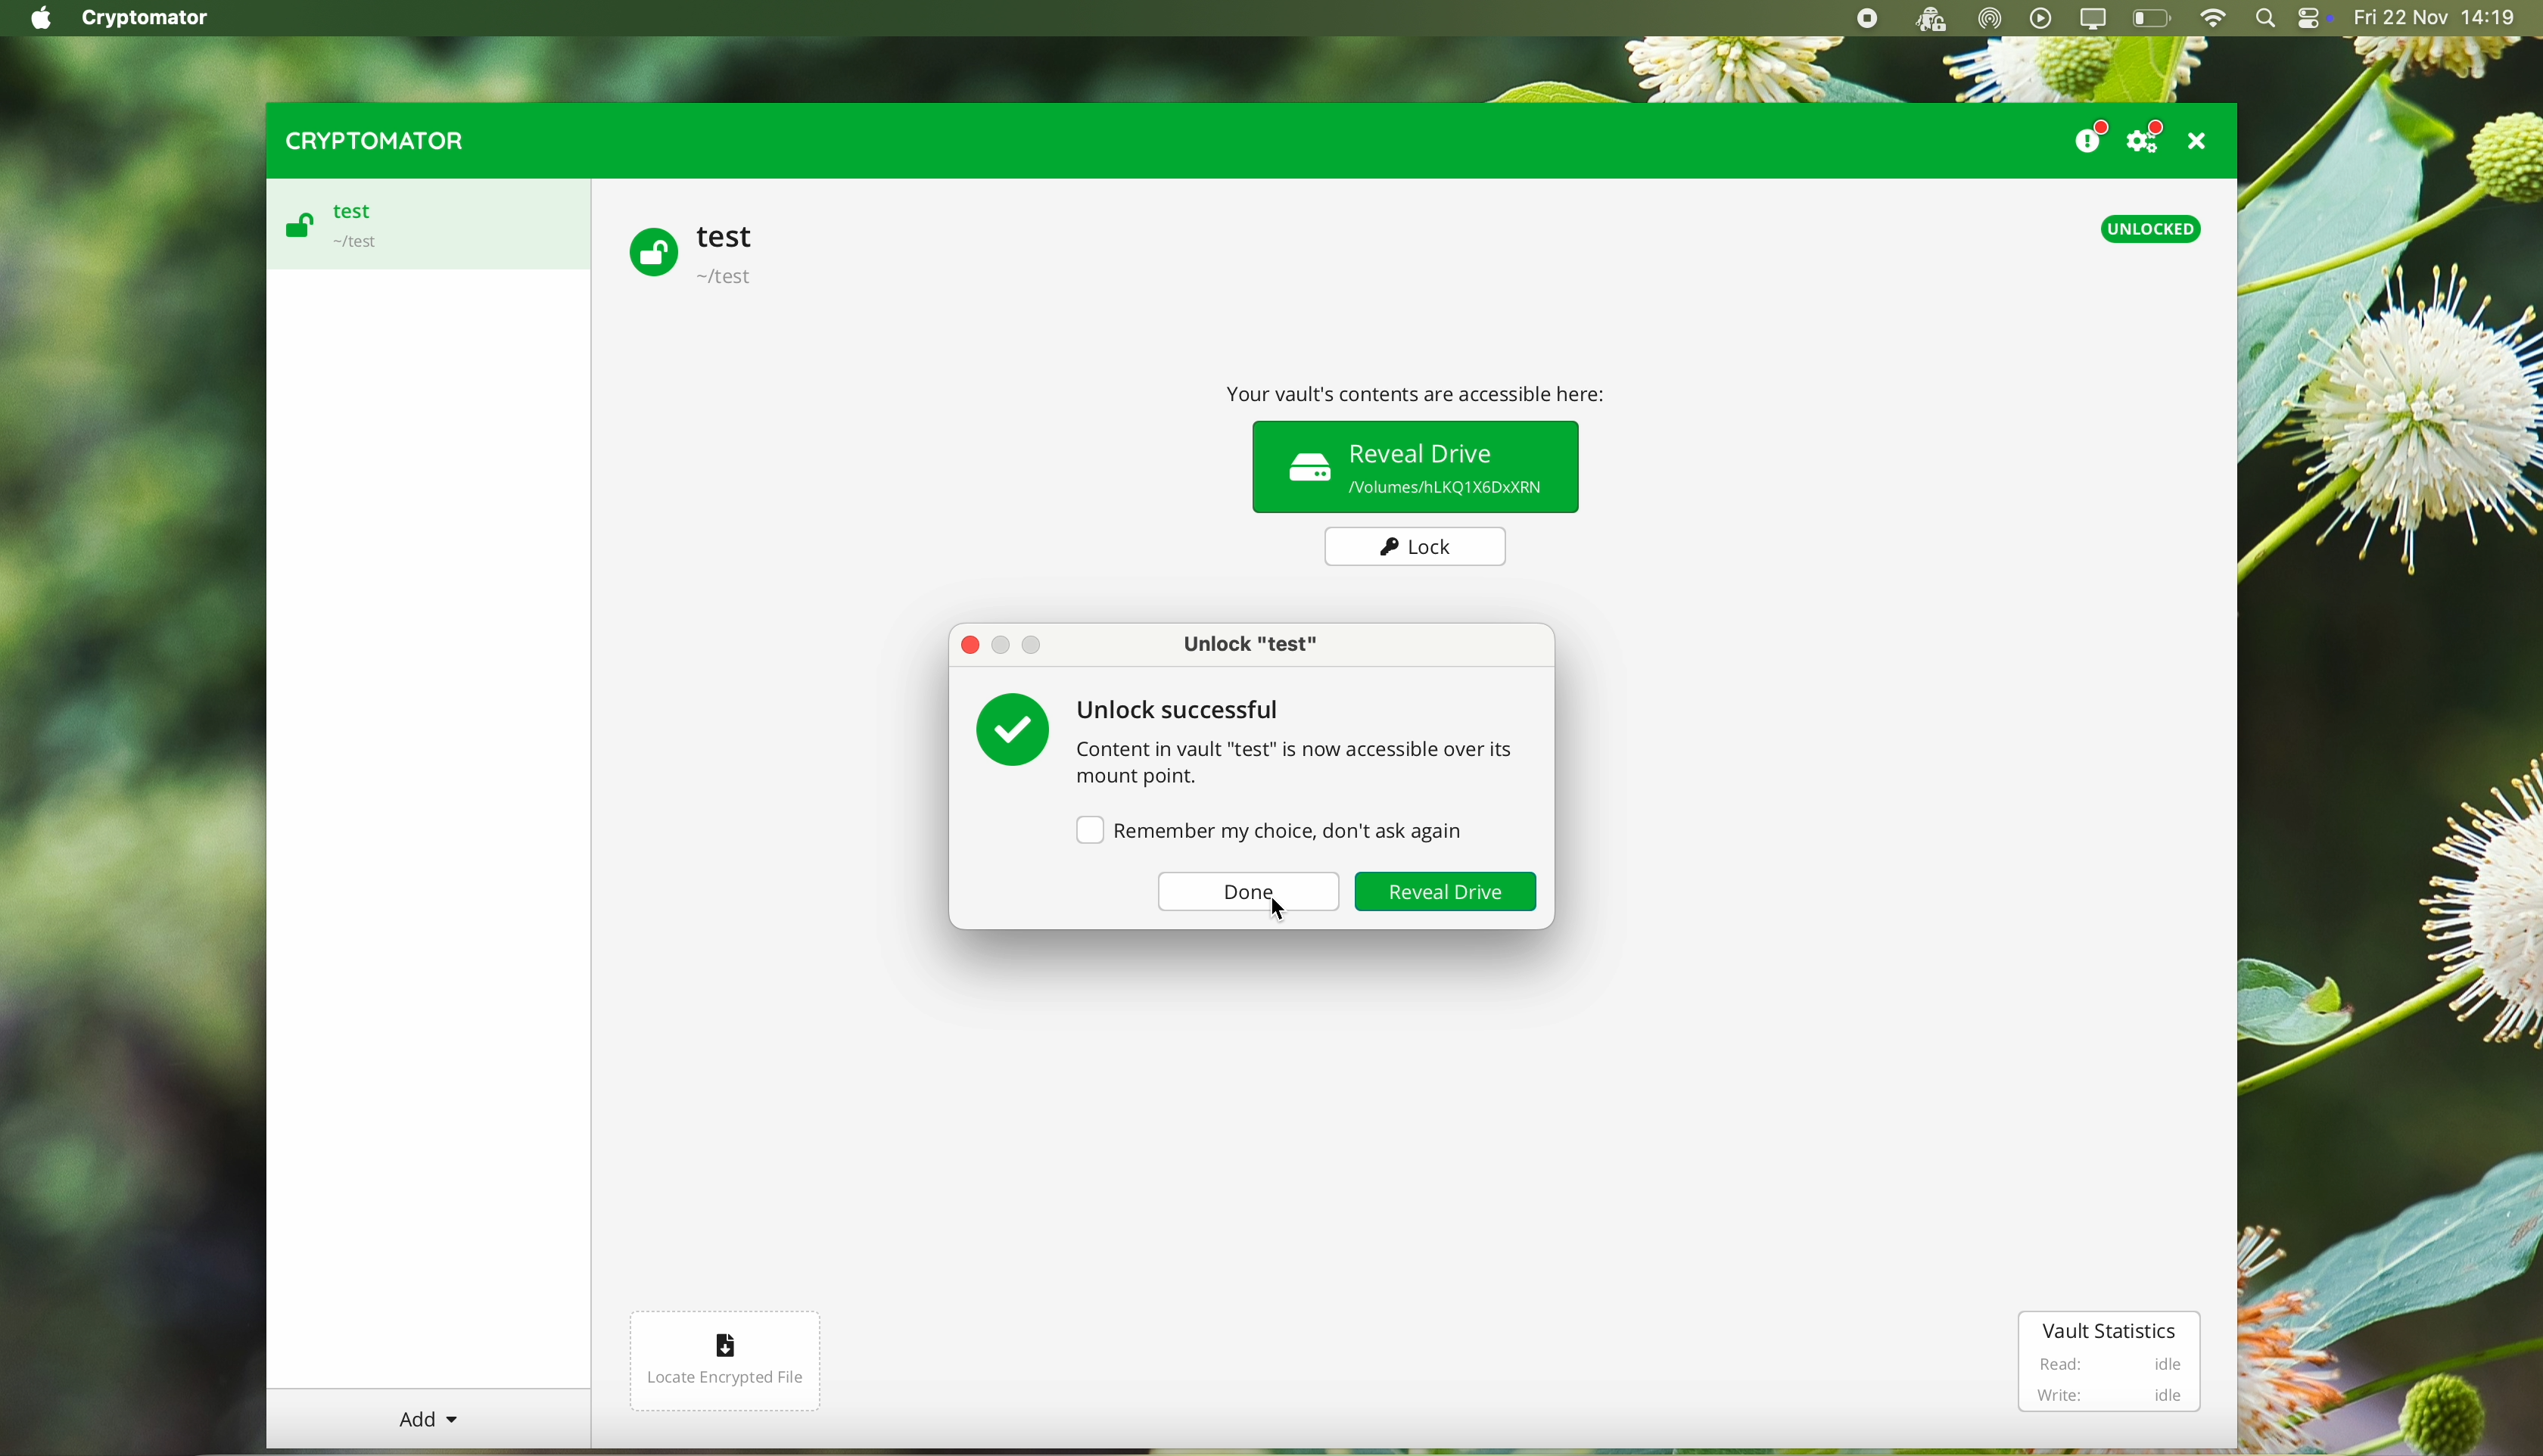  What do you see at coordinates (370, 140) in the screenshot?
I see `cryptomator` at bounding box center [370, 140].